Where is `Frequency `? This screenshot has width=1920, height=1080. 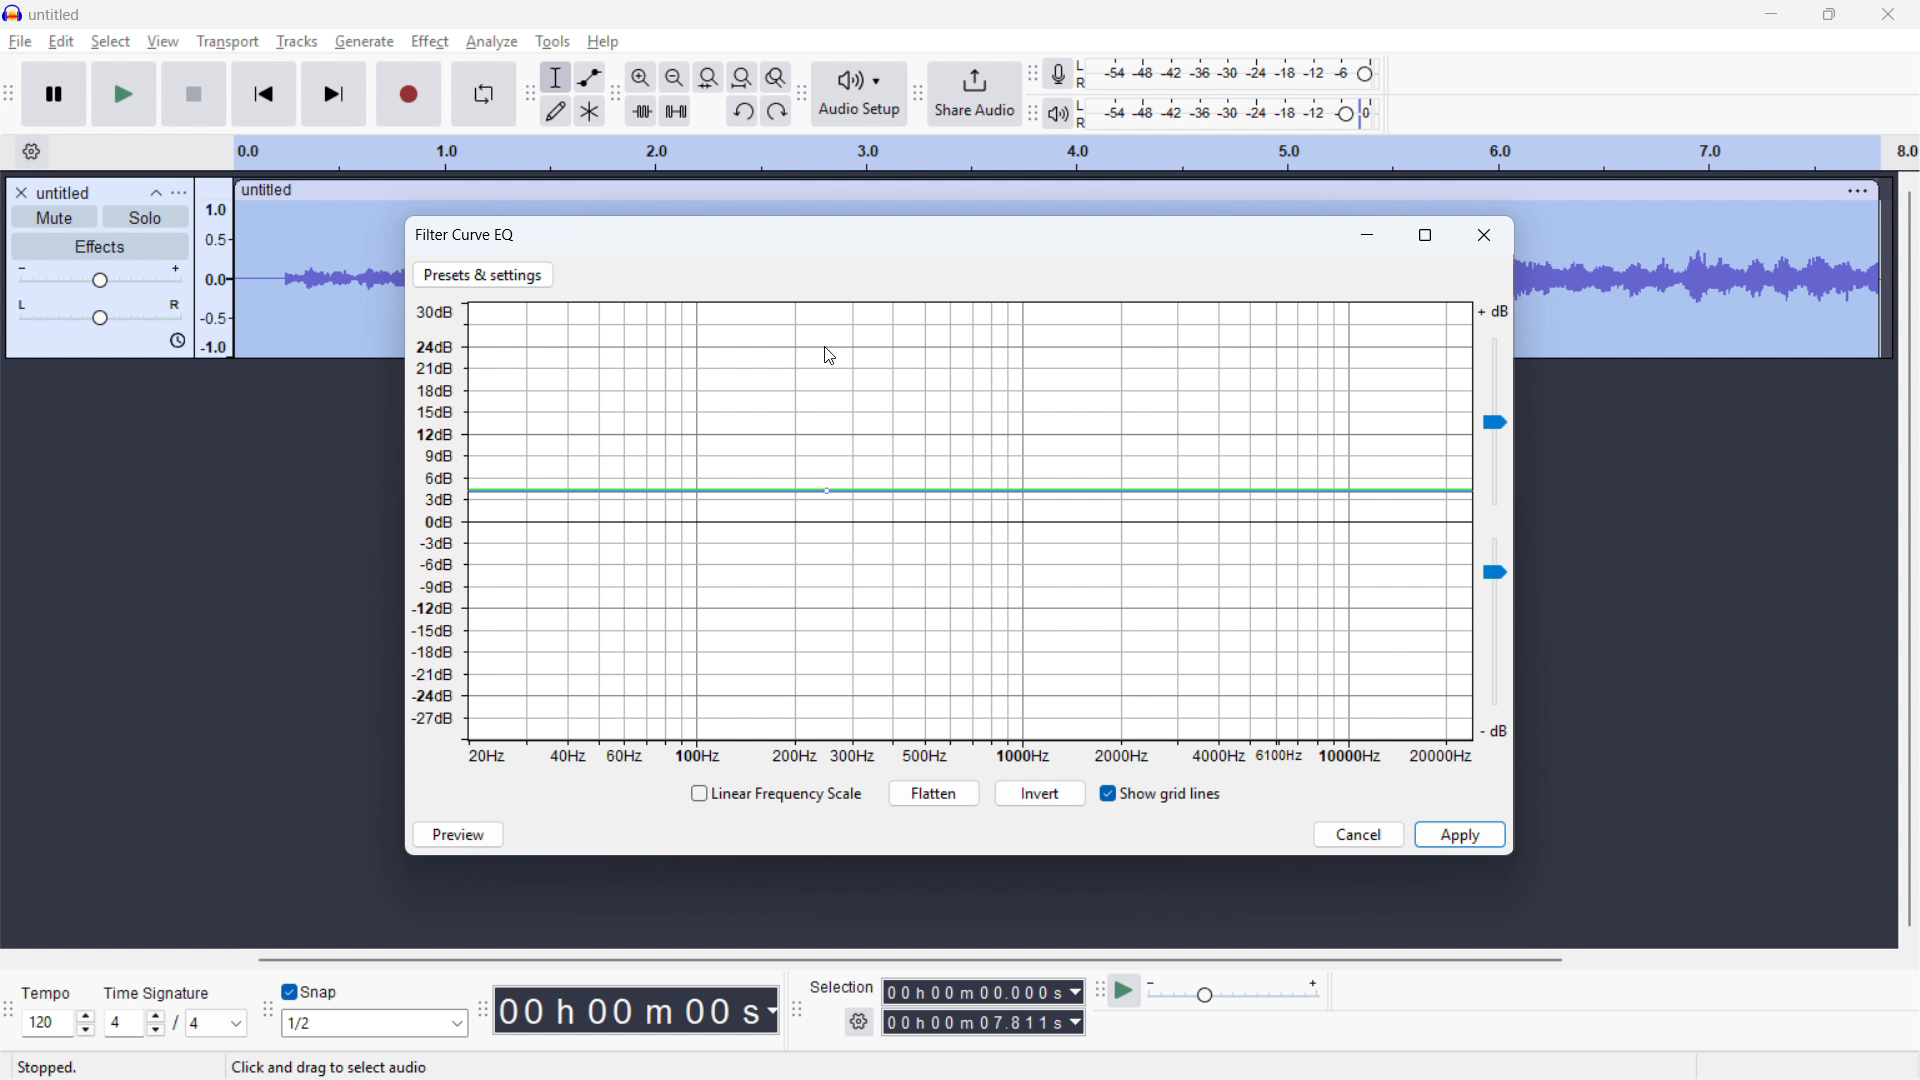 Frequency  is located at coordinates (969, 754).